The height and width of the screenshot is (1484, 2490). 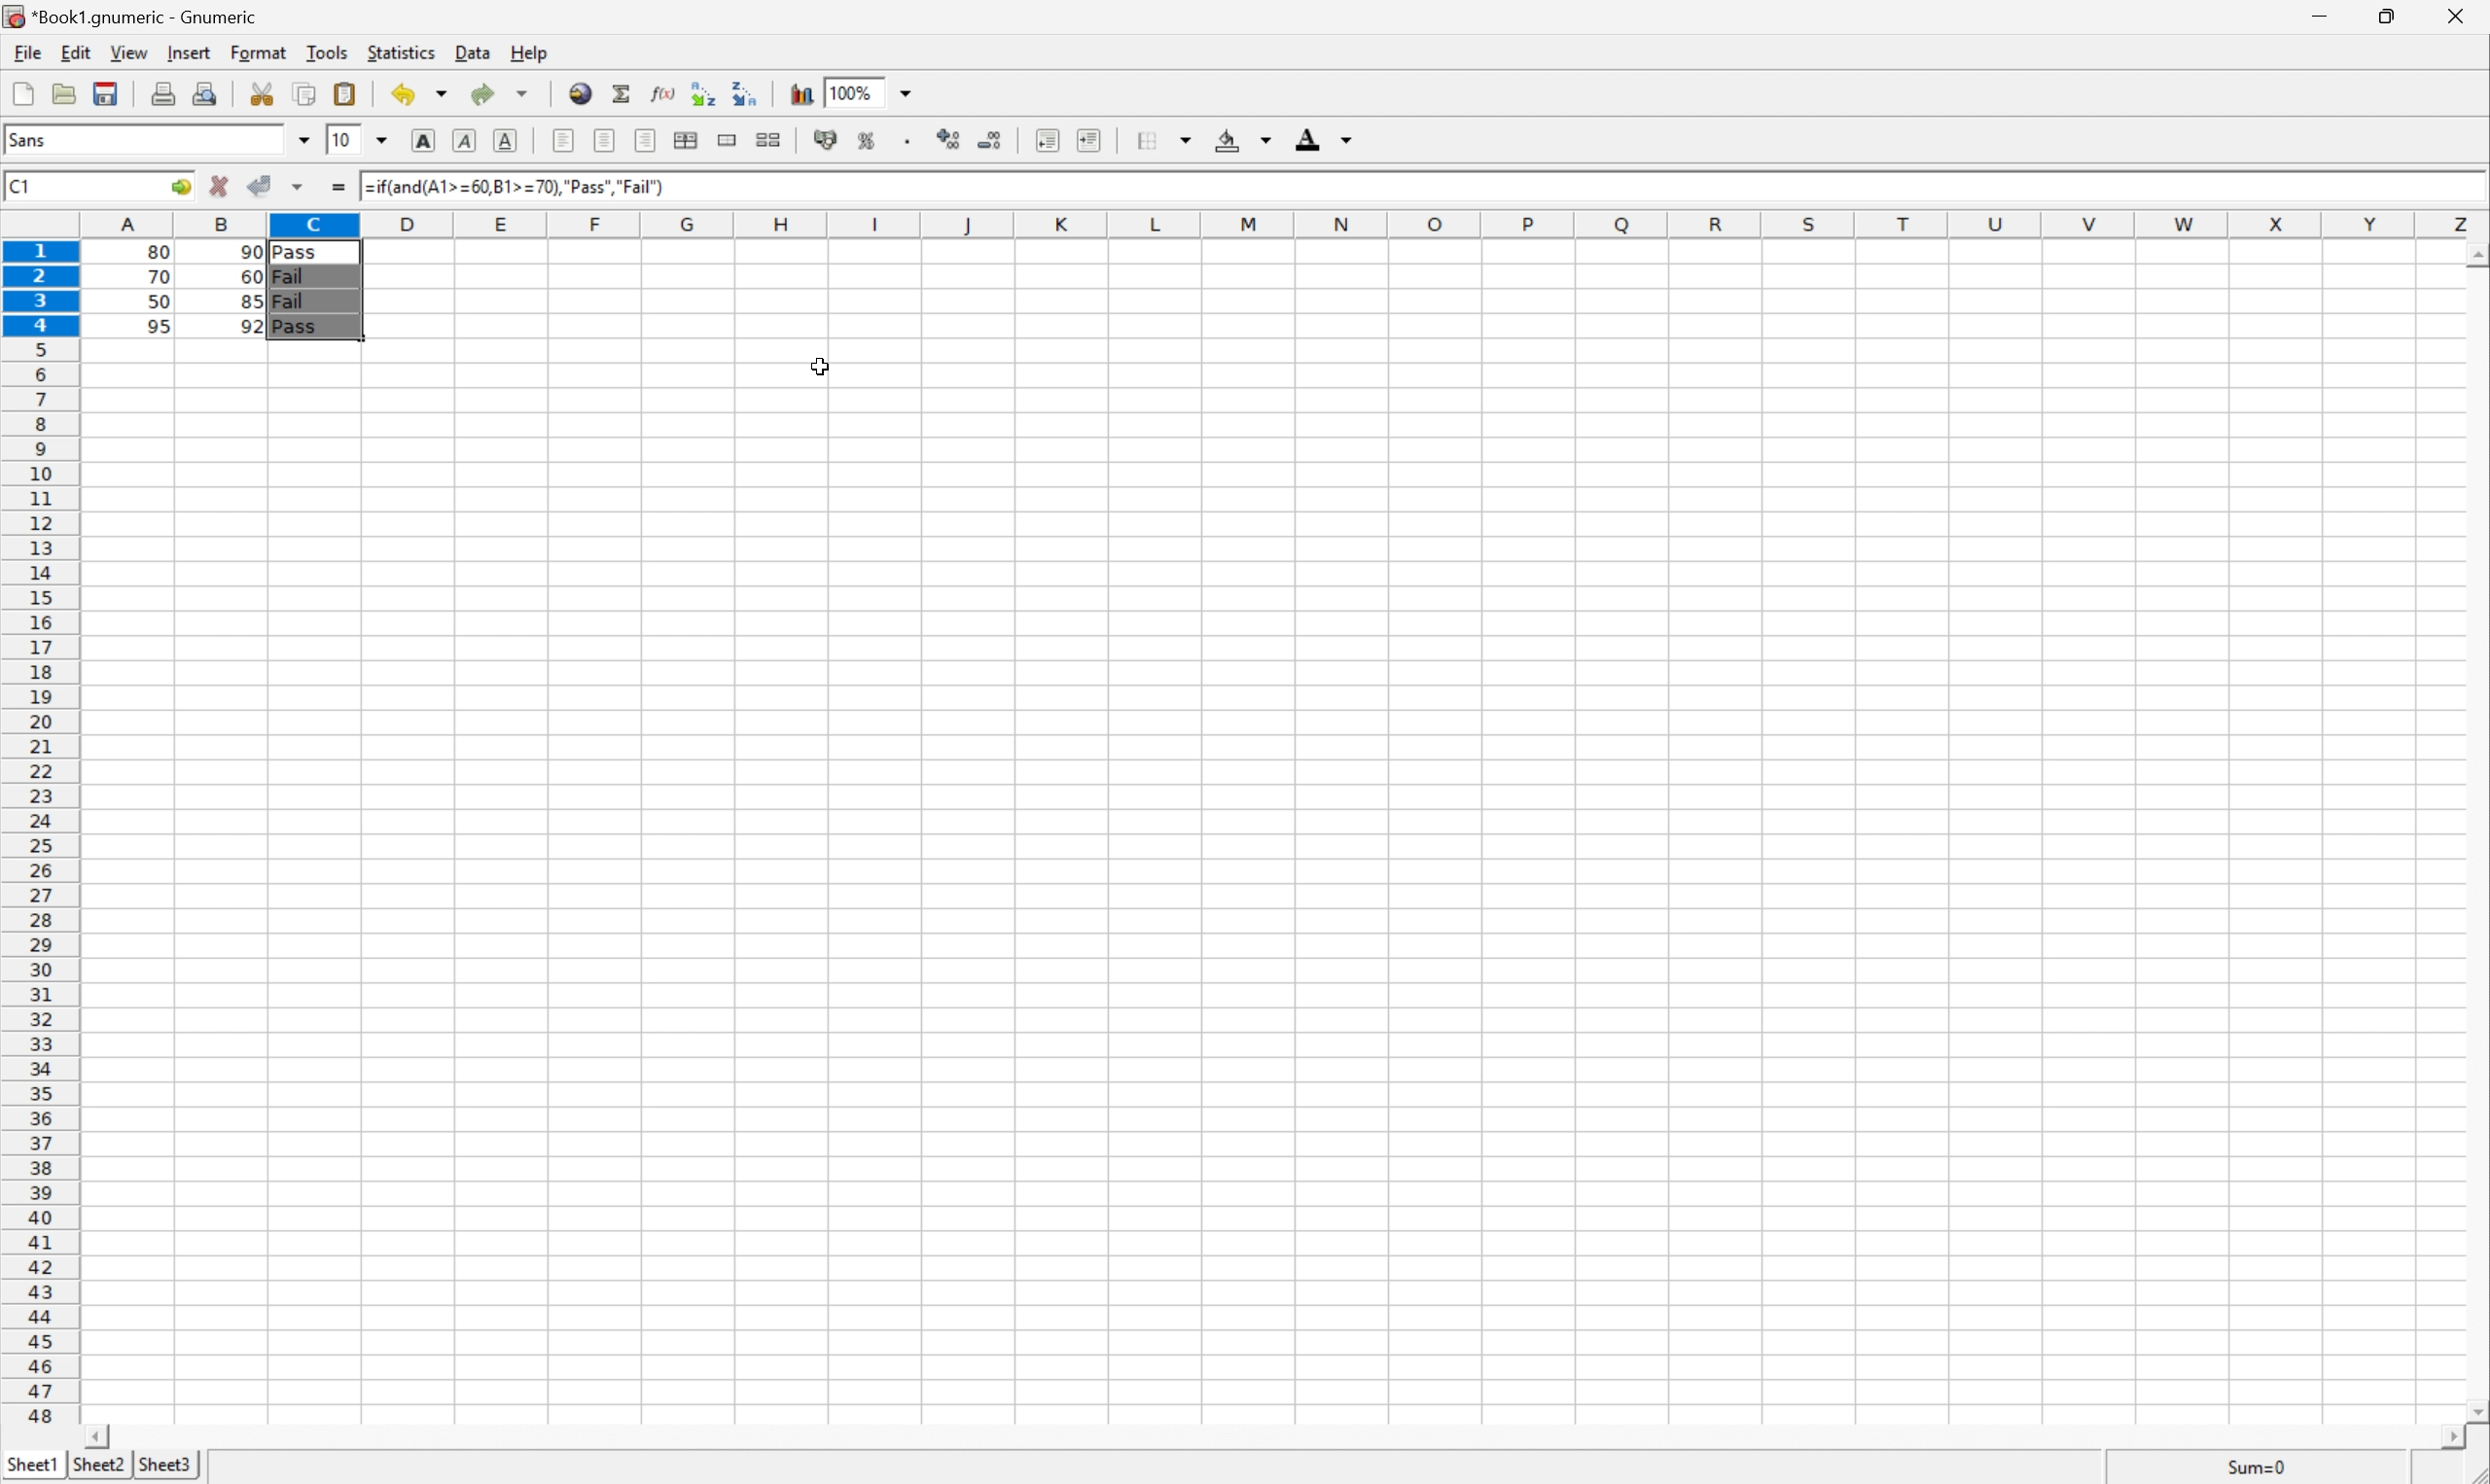 I want to click on Drop Down, so click(x=522, y=89).